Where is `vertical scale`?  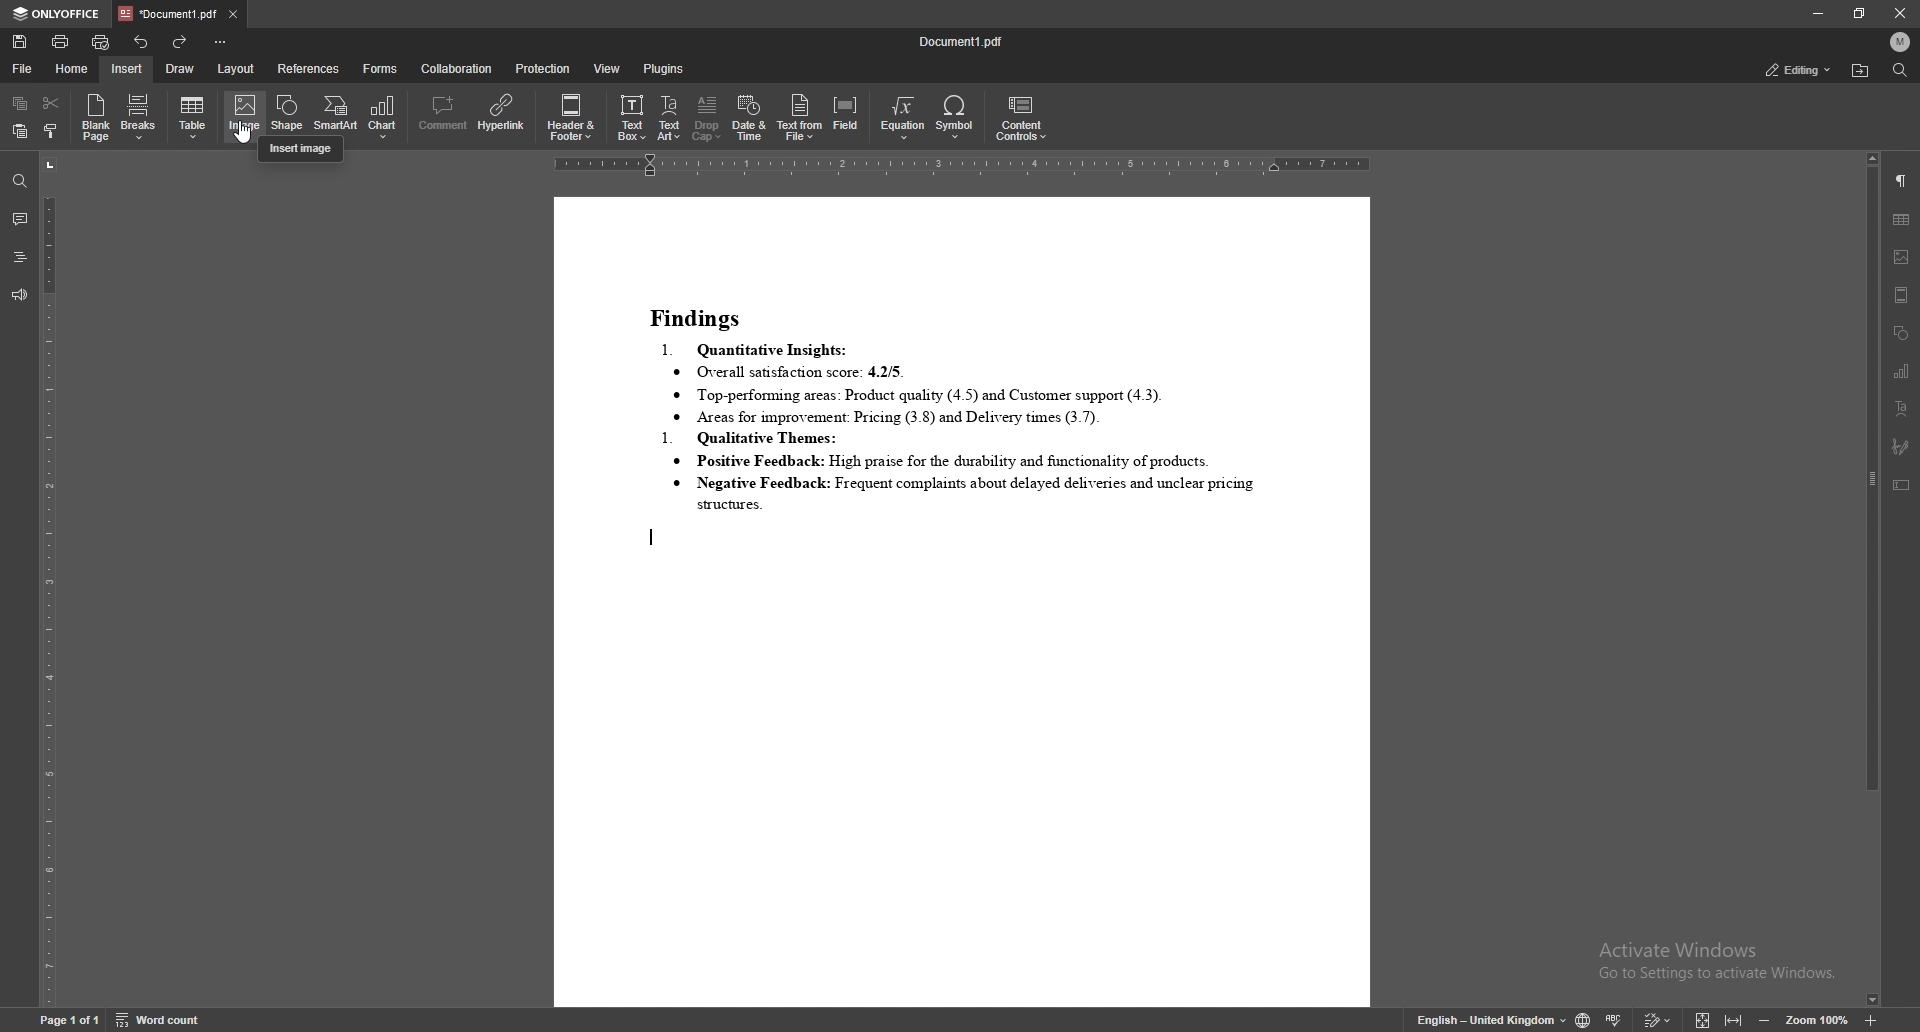
vertical scale is located at coordinates (48, 580).